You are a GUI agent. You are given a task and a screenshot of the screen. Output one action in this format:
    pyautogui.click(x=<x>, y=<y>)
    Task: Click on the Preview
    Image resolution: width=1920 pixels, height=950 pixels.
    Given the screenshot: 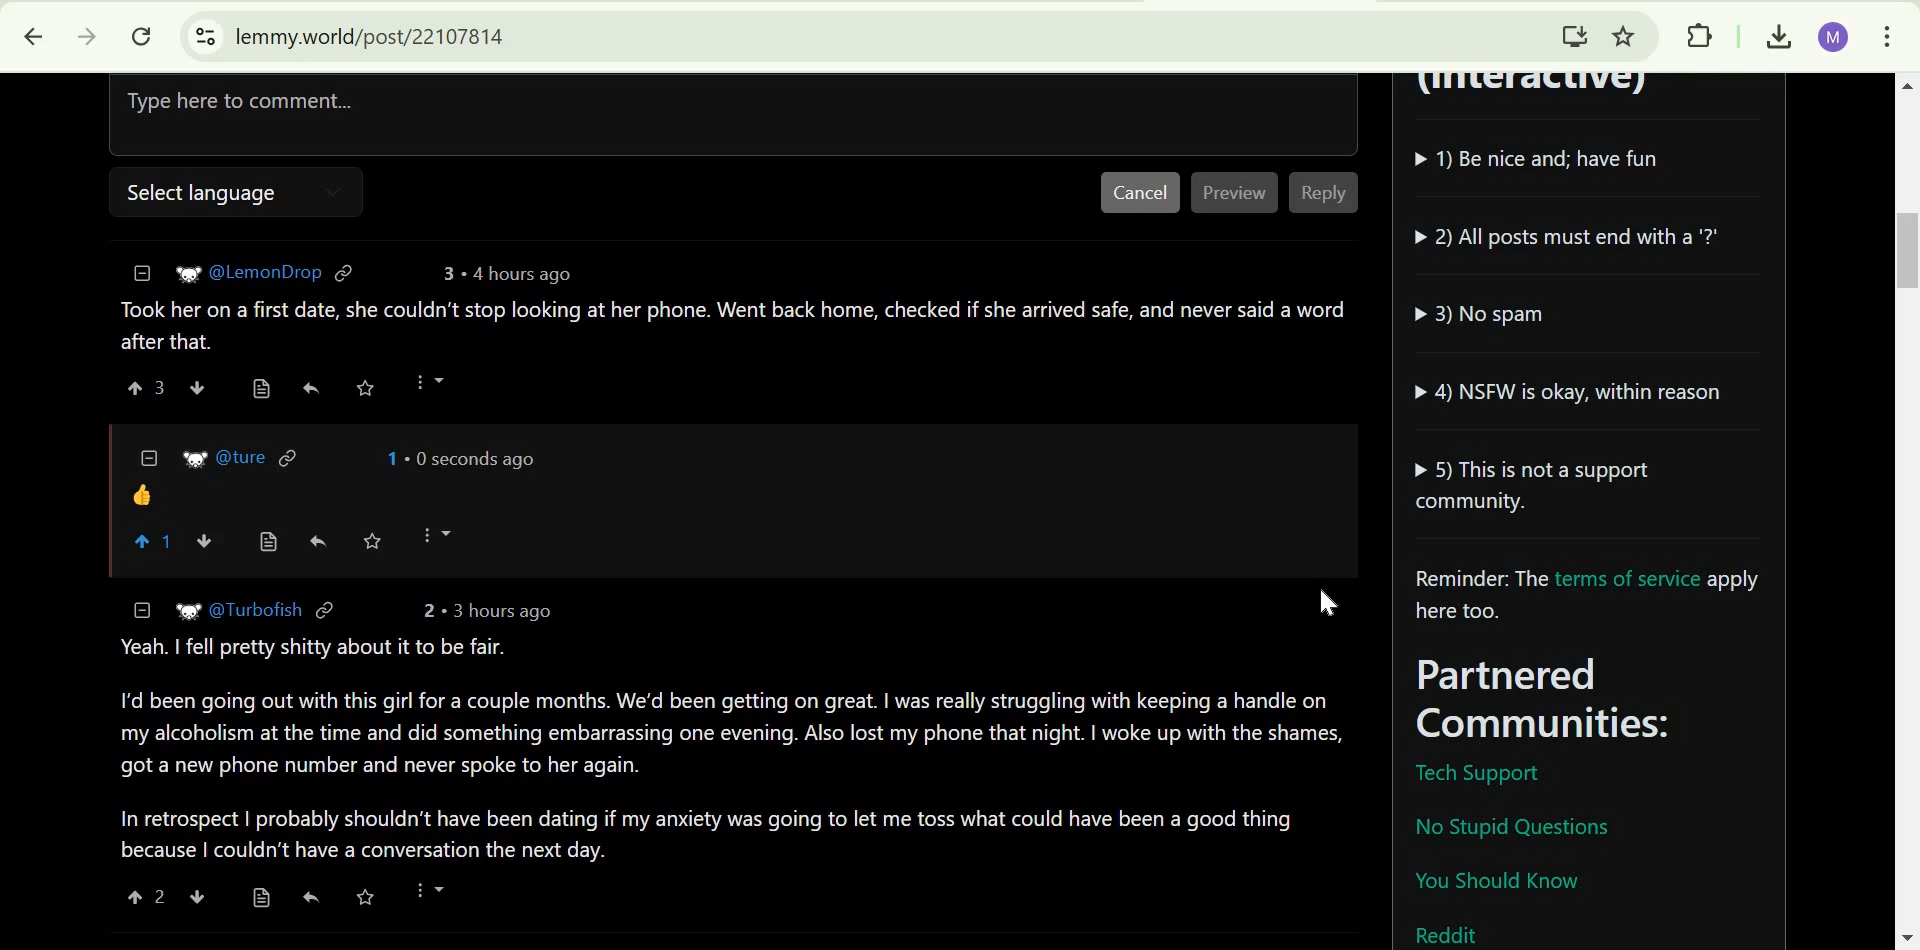 What is the action you would take?
    pyautogui.click(x=1235, y=194)
    